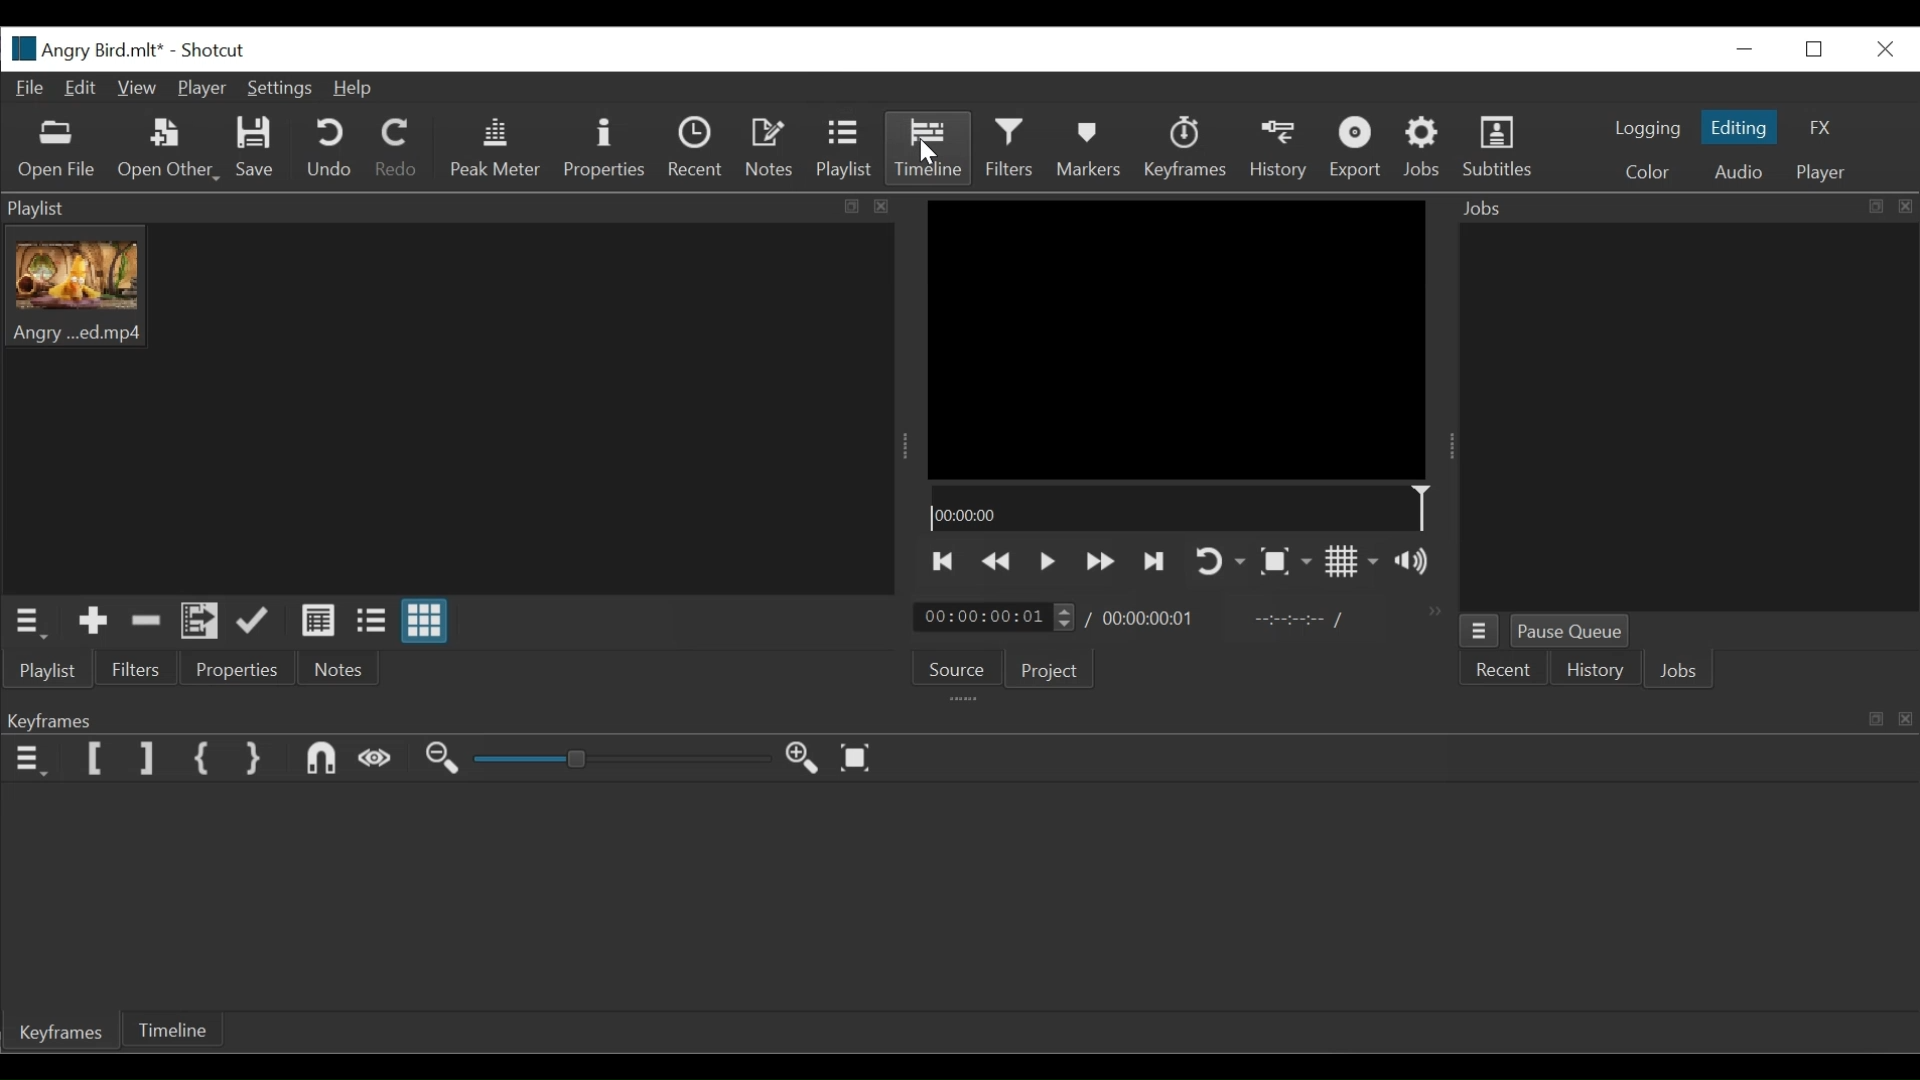 This screenshot has width=1920, height=1080. I want to click on Skip to the previous point, so click(945, 562).